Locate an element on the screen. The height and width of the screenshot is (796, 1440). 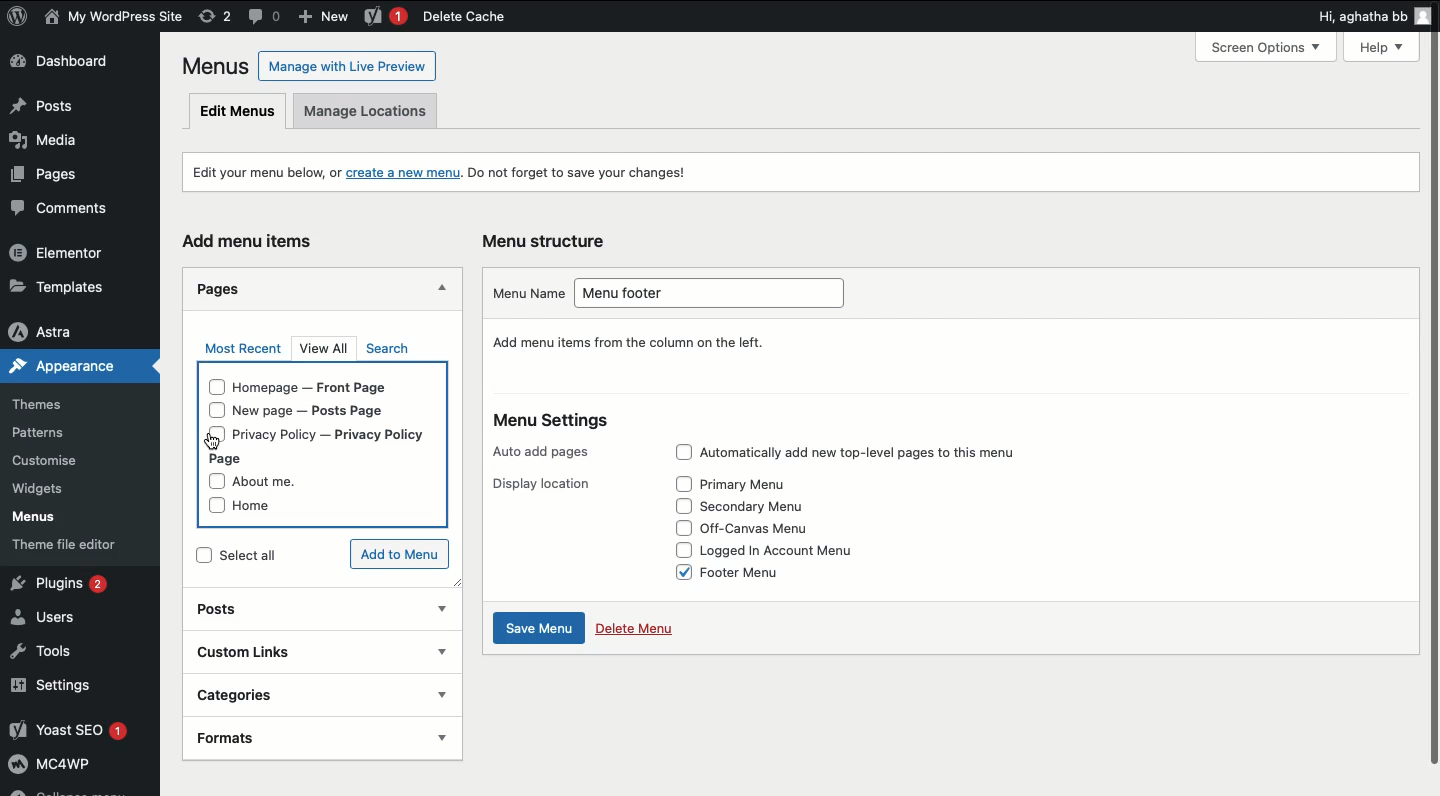
create a new menu. is located at coordinates (404, 174).